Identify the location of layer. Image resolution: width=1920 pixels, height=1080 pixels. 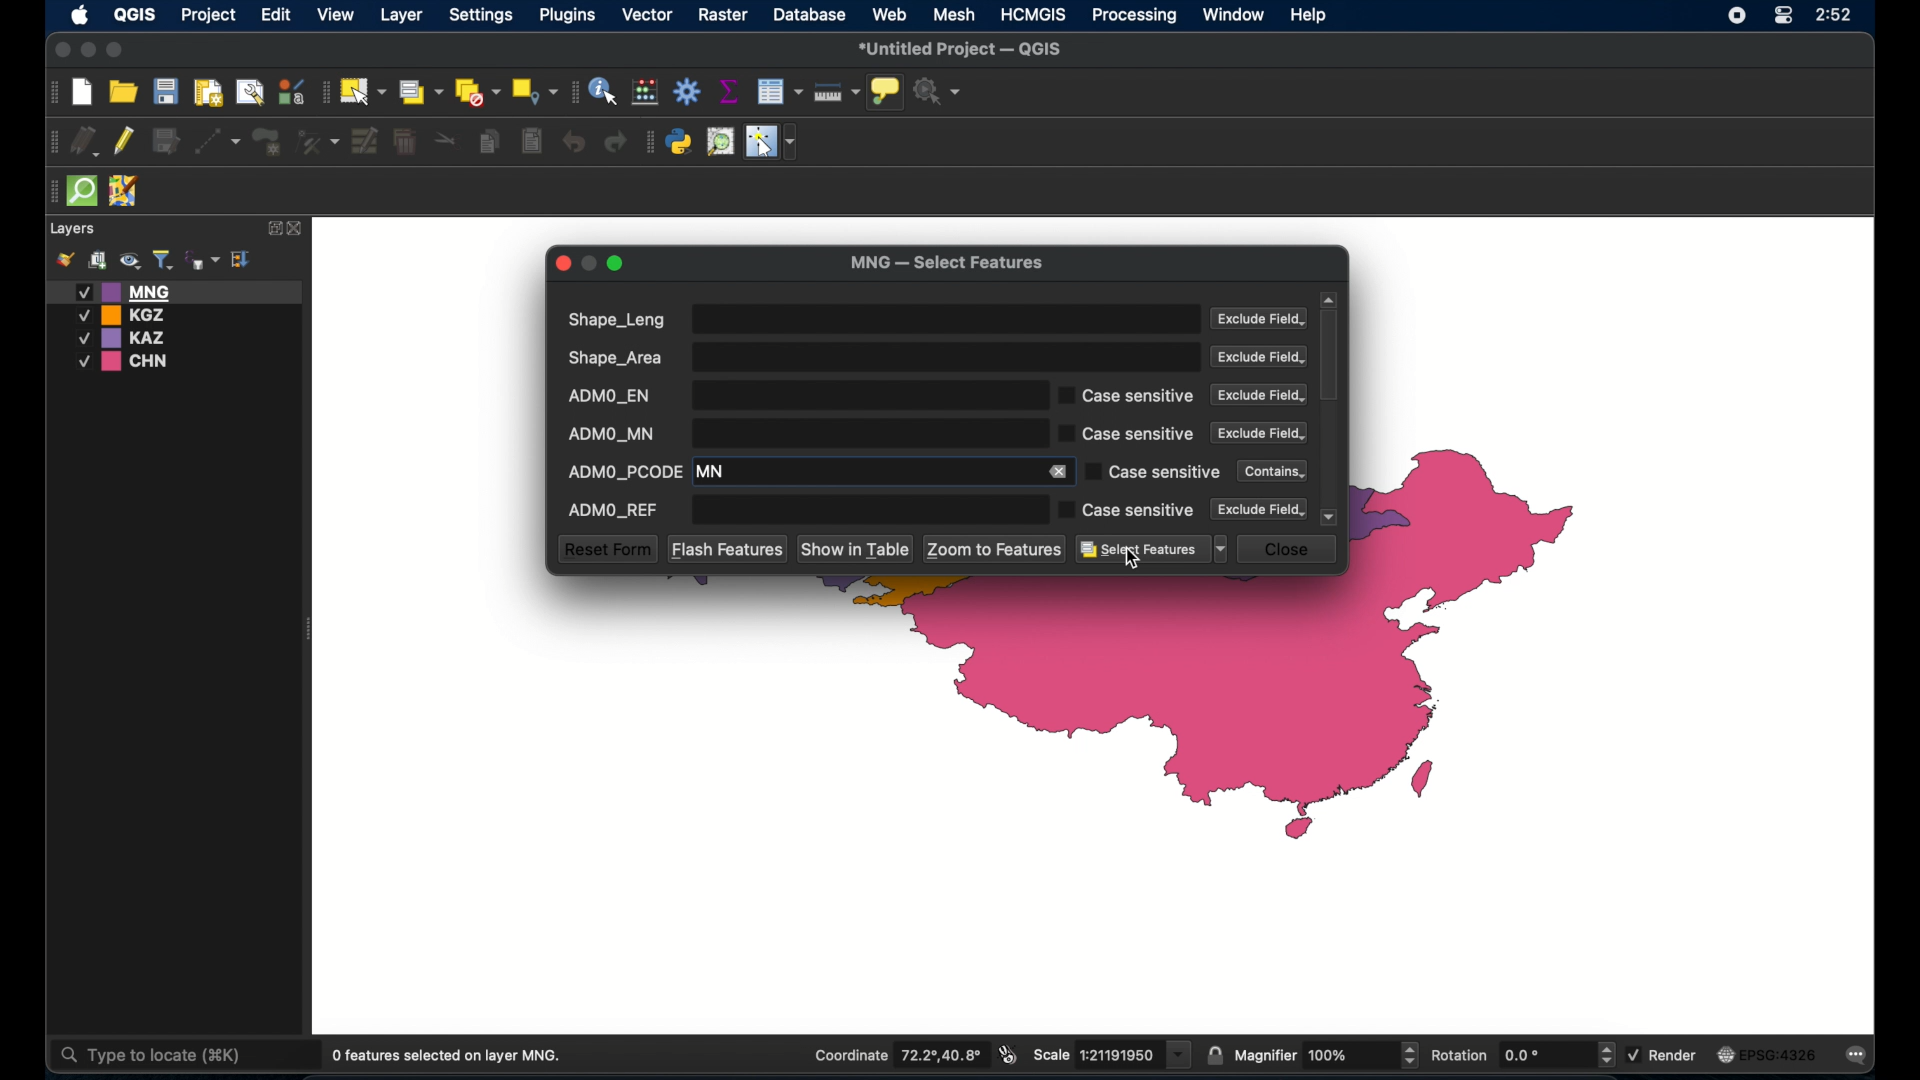
(399, 15).